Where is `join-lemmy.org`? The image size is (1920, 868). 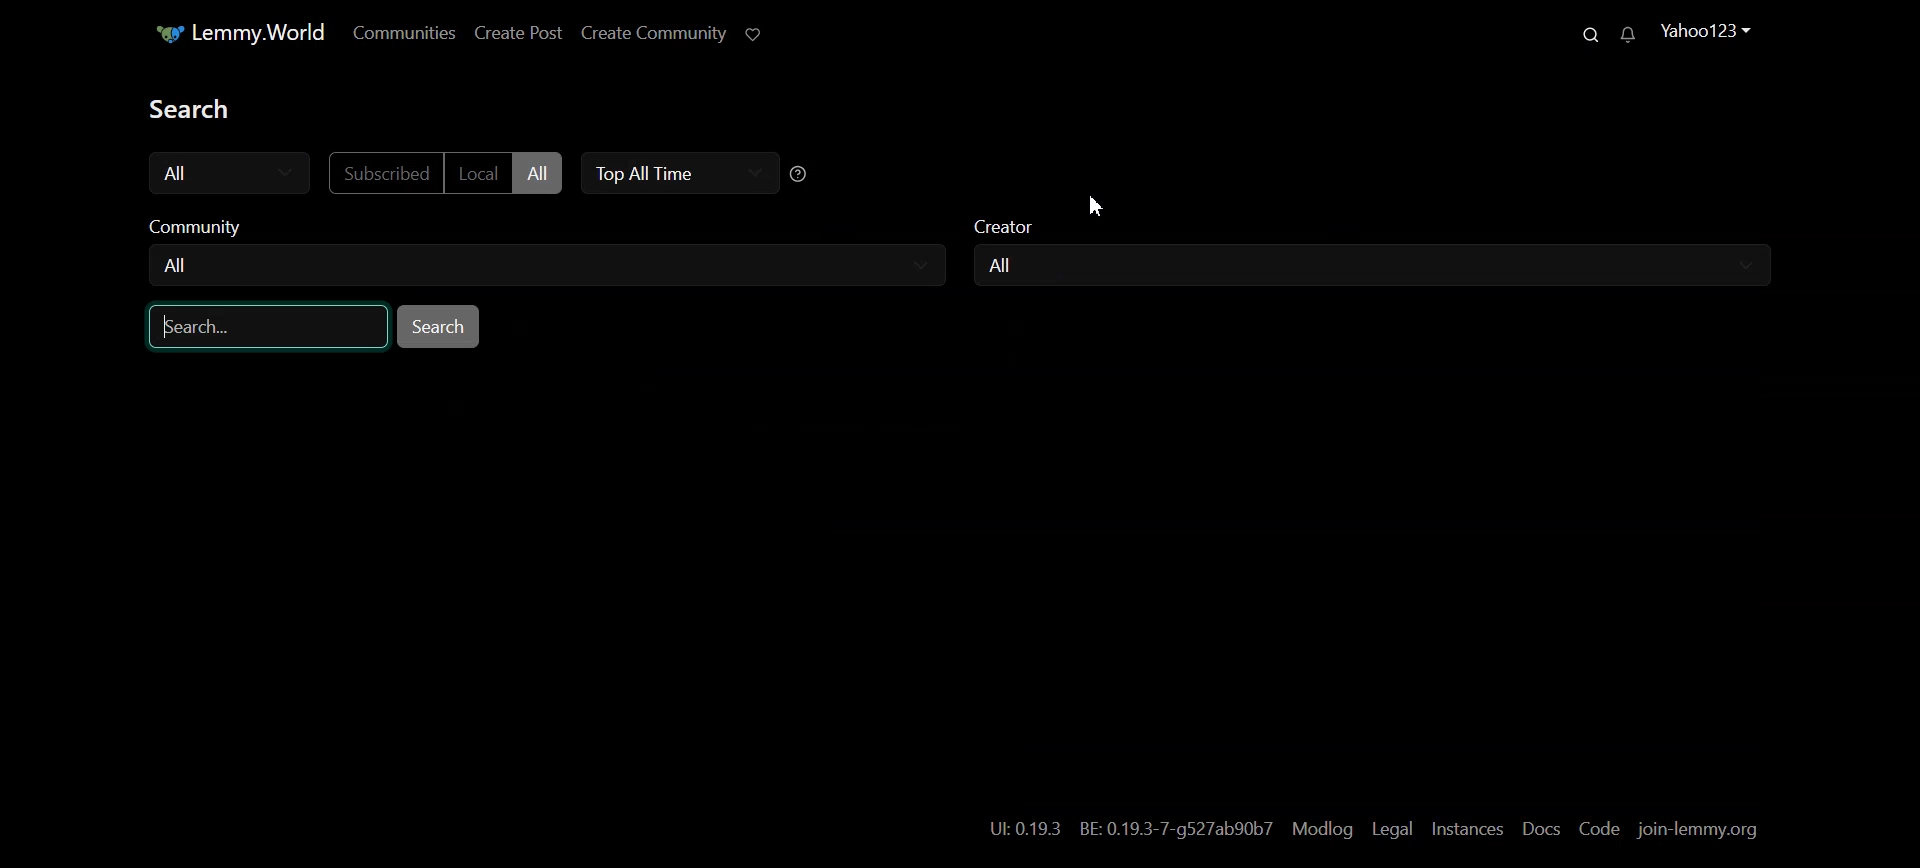 join-lemmy.org is located at coordinates (1697, 831).